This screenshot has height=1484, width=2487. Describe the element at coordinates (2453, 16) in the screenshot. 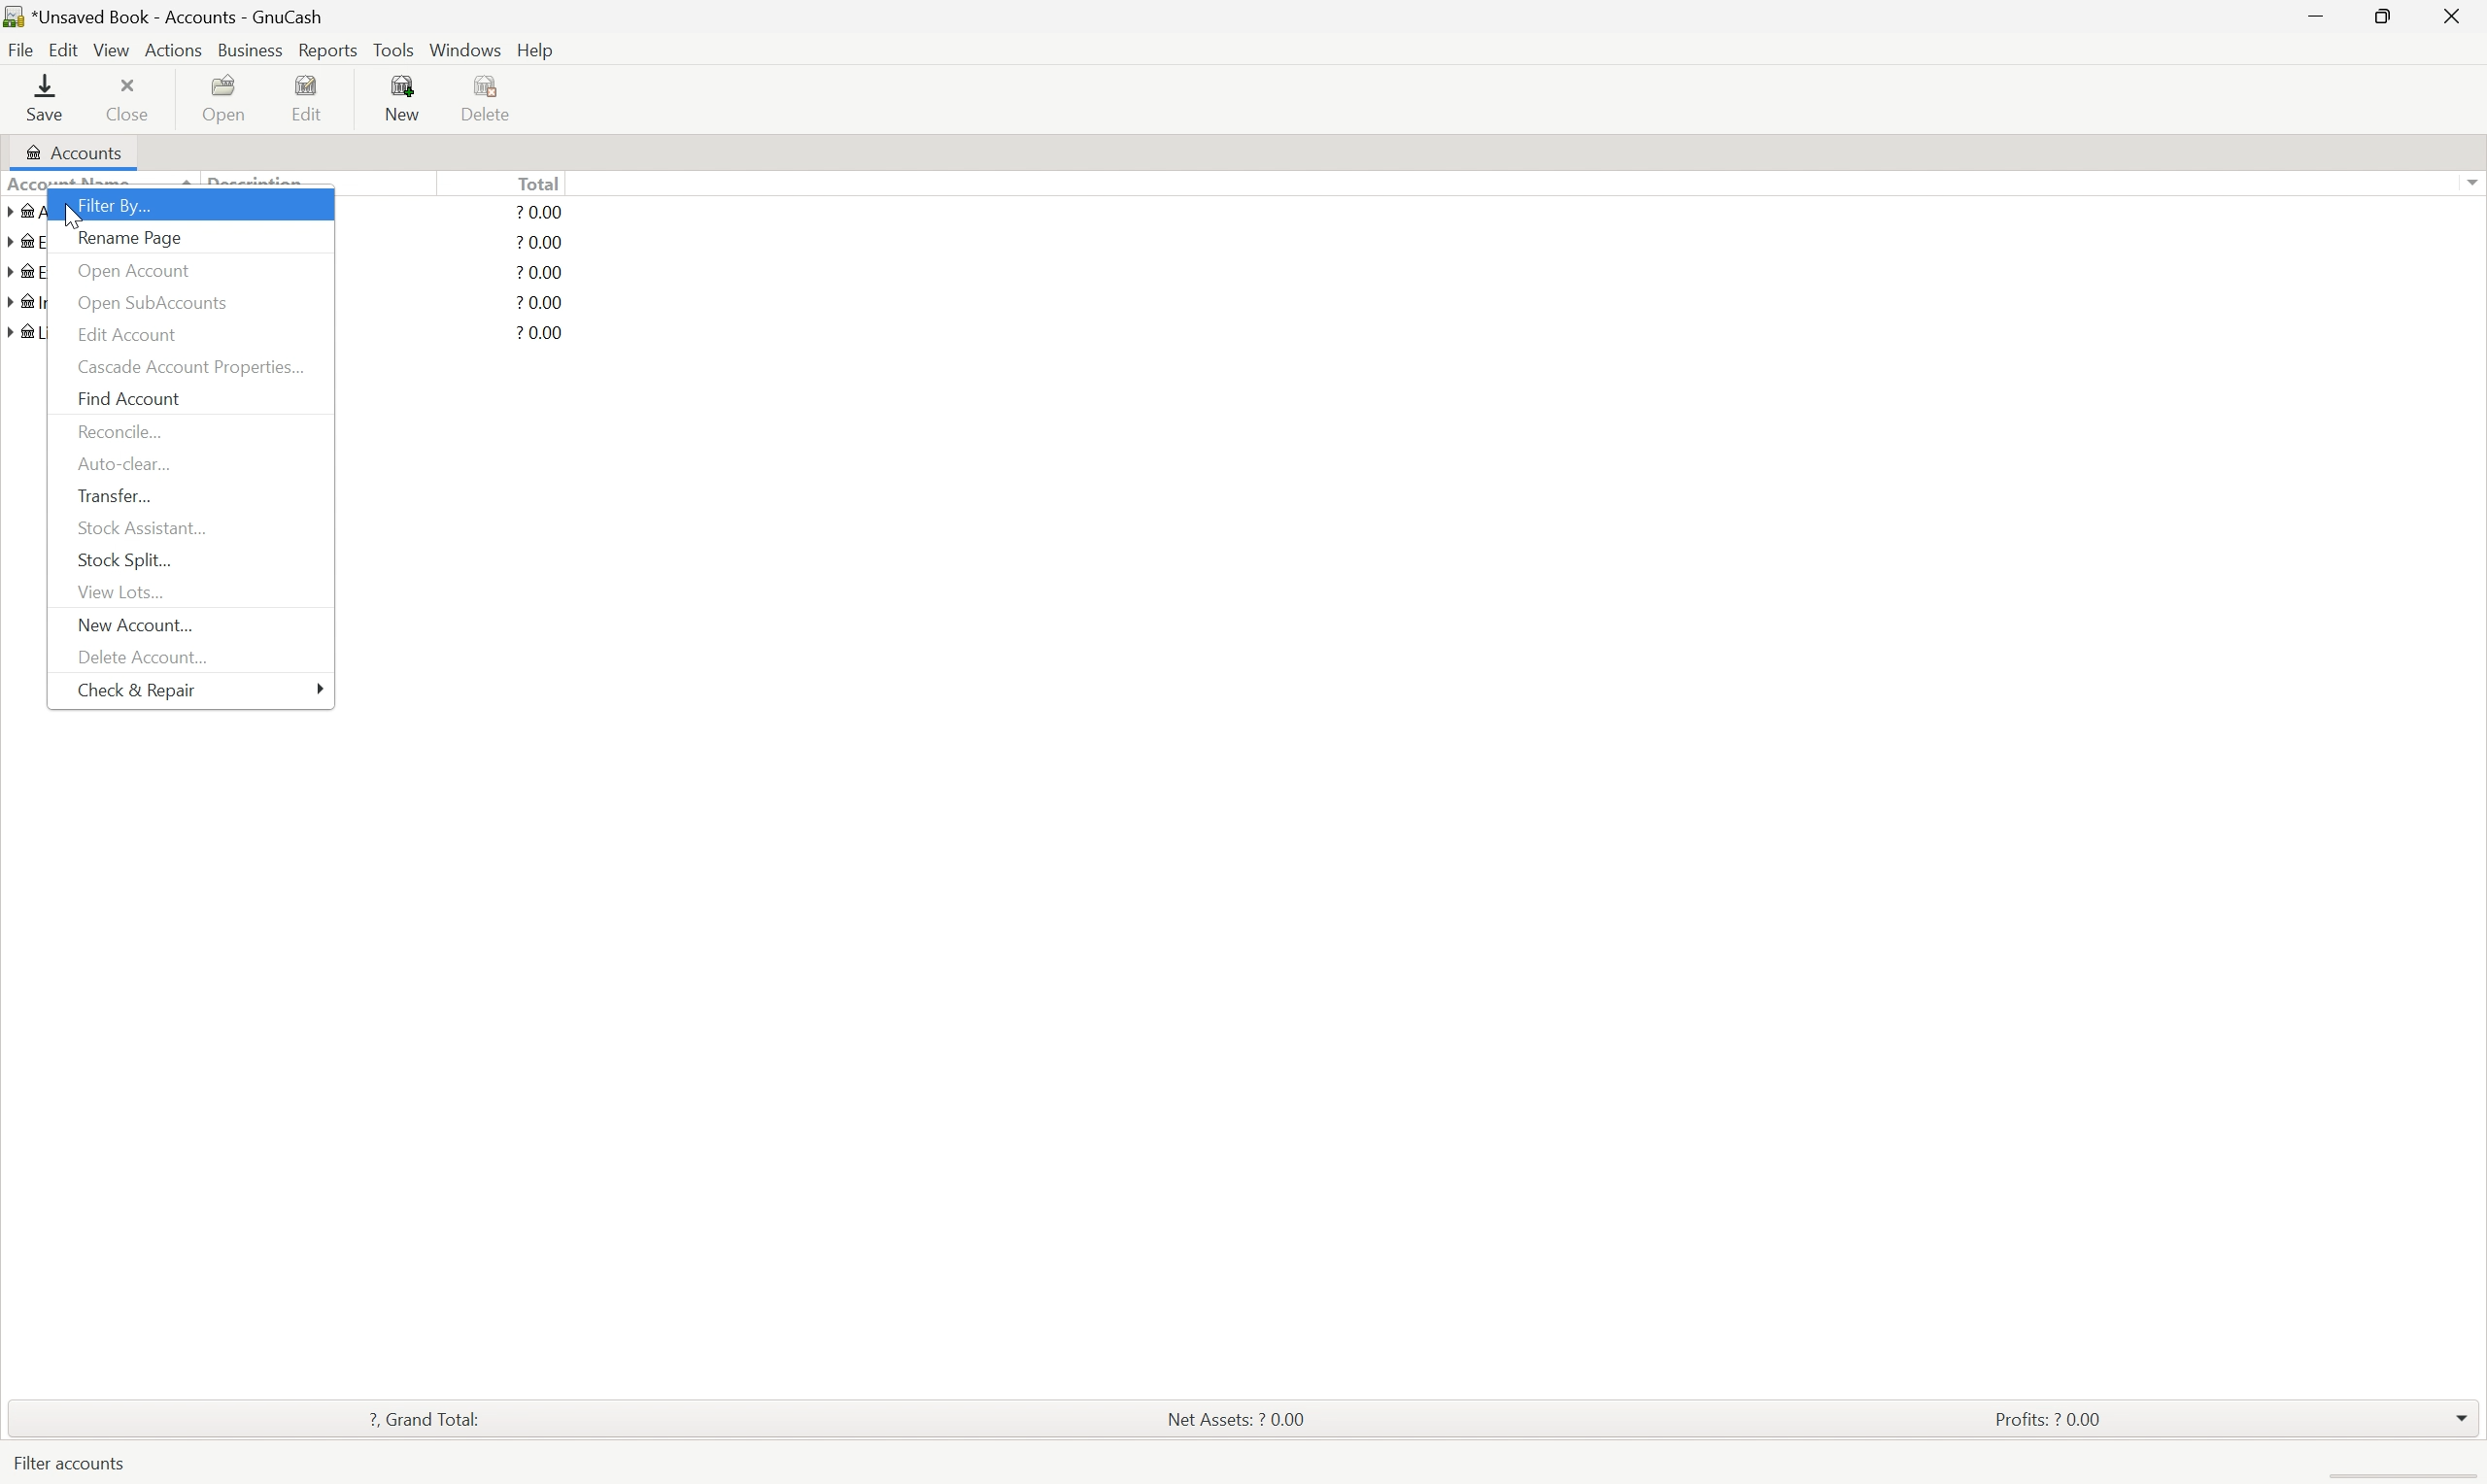

I see `close` at that location.